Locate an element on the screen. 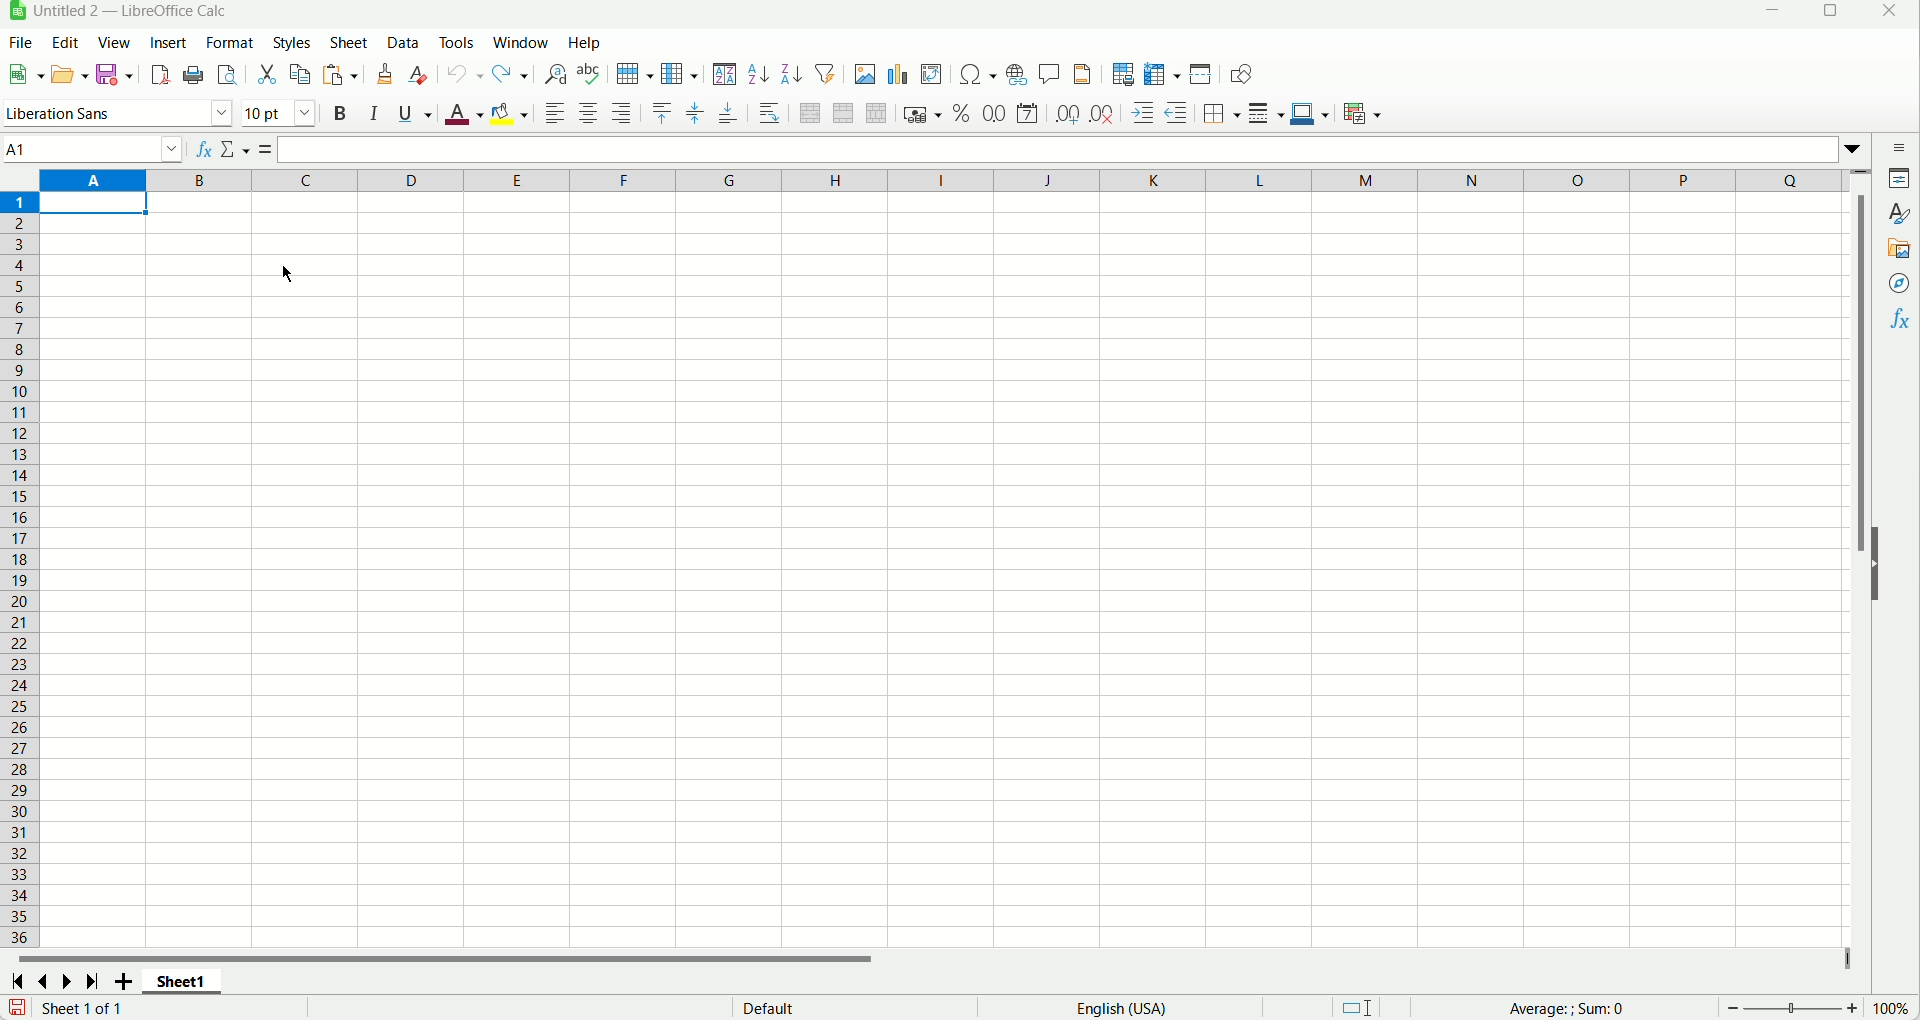  Italic is located at coordinates (375, 114).